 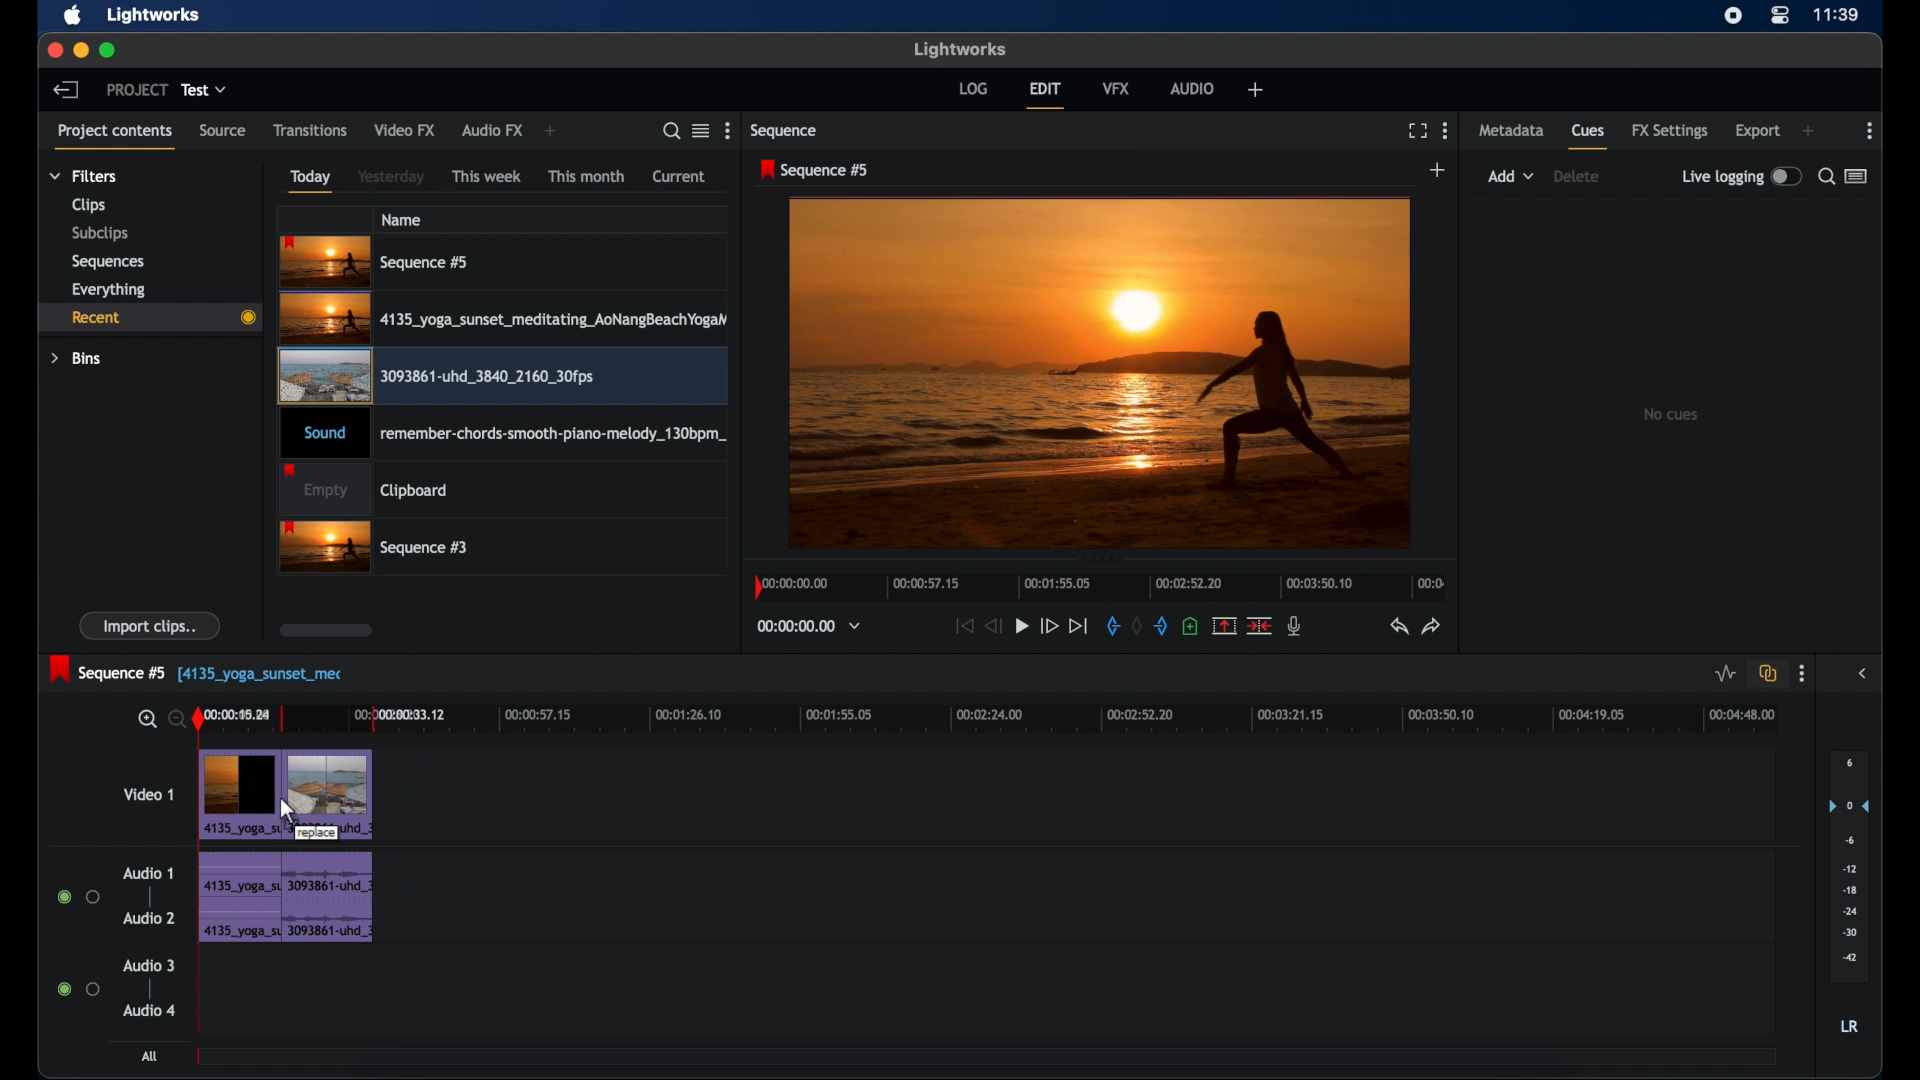 I want to click on add, so click(x=1440, y=169).